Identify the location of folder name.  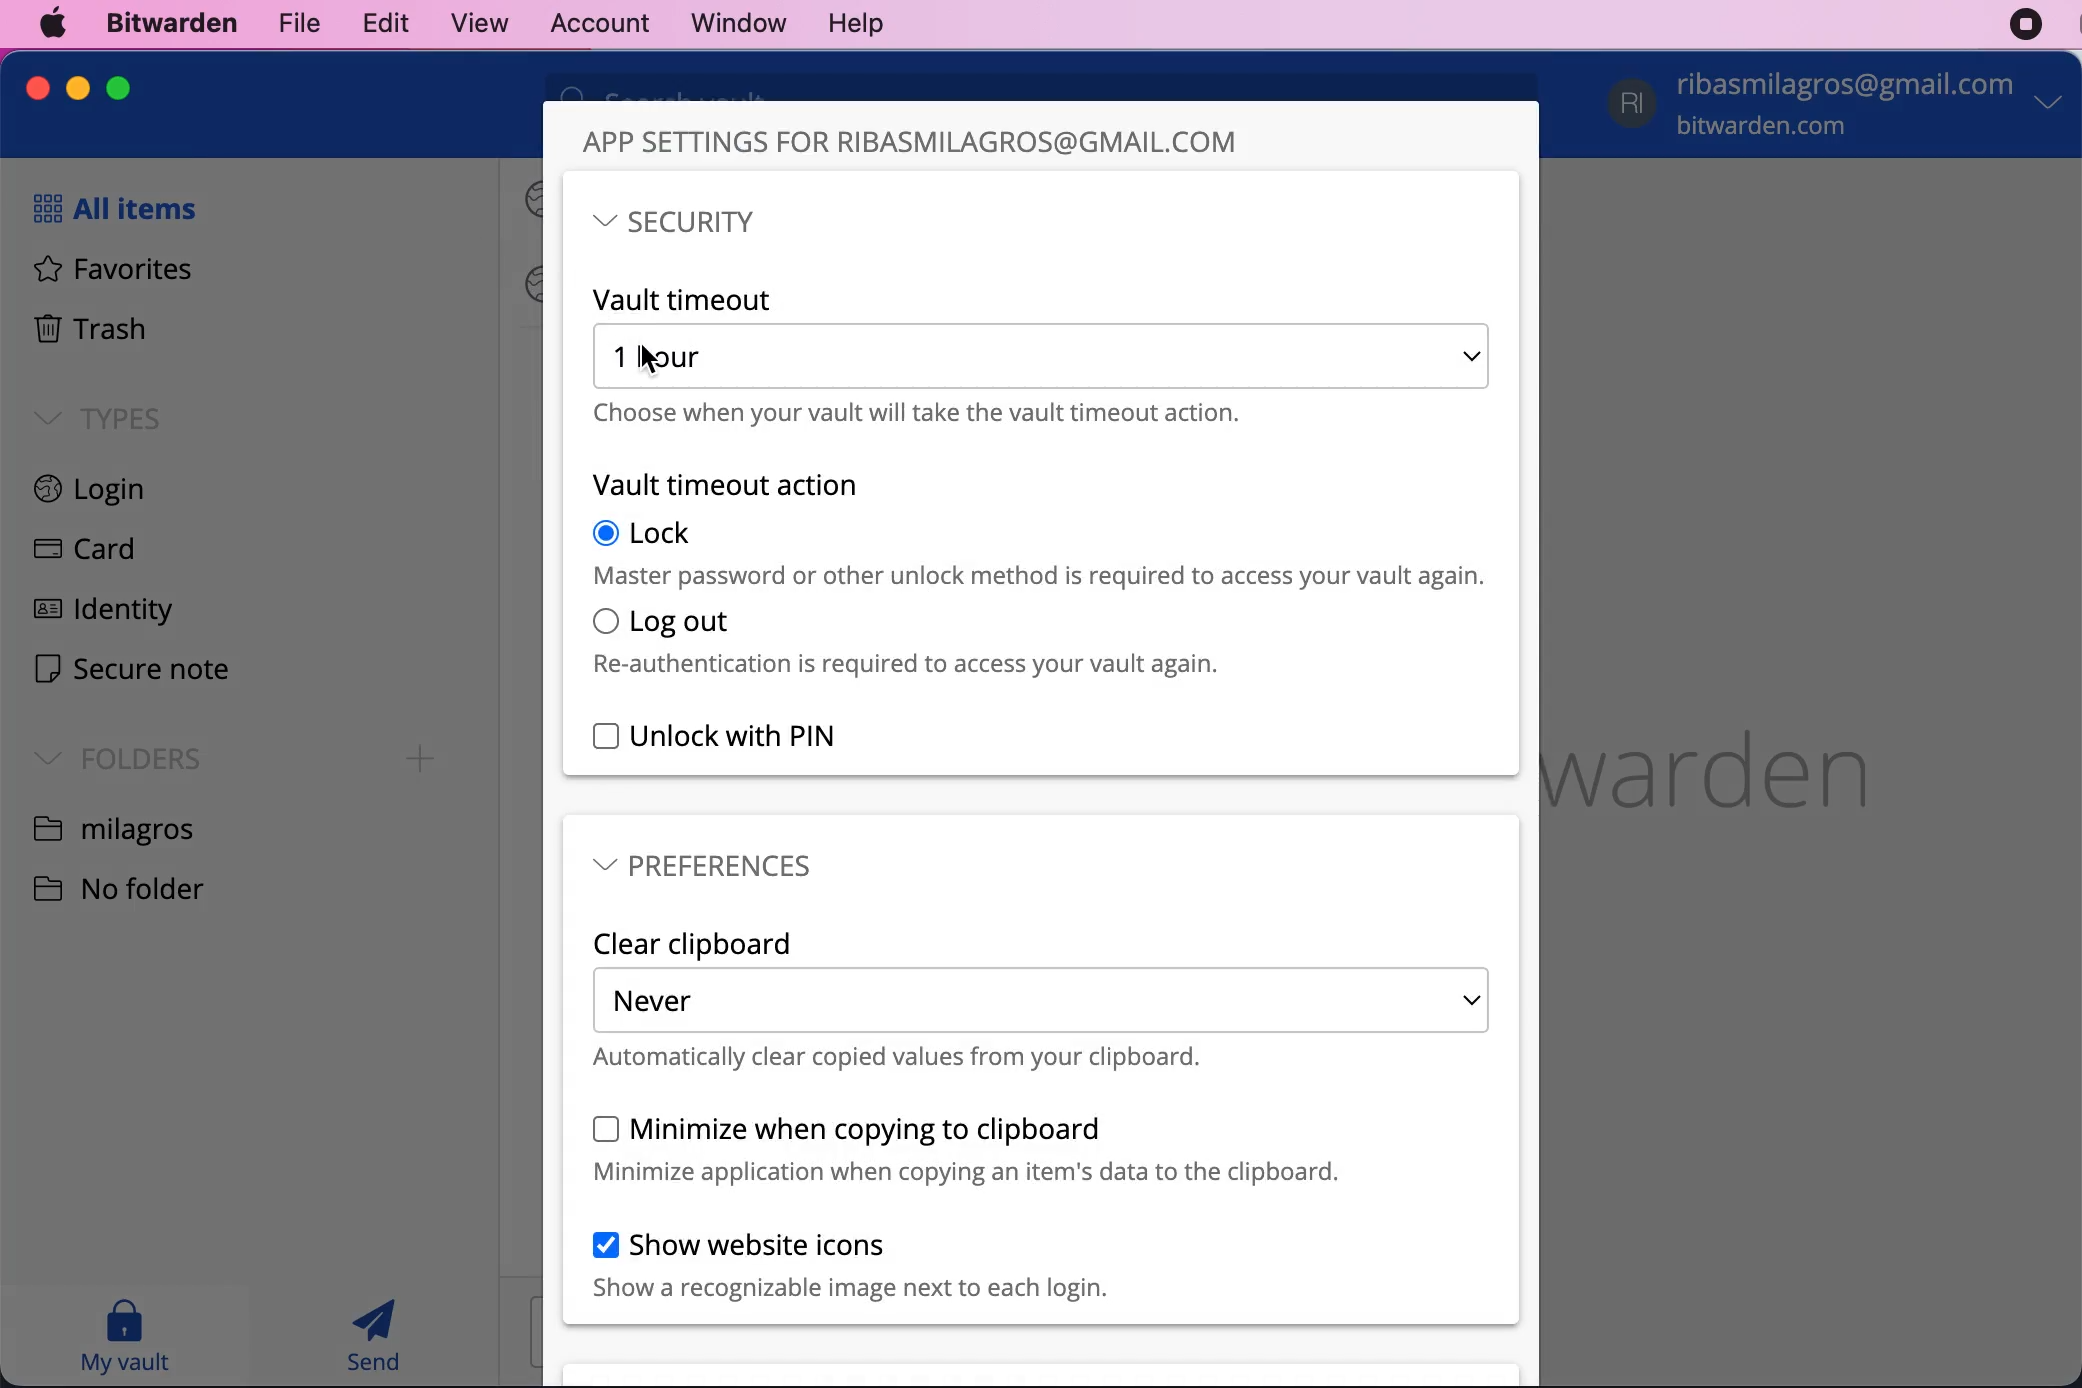
(117, 827).